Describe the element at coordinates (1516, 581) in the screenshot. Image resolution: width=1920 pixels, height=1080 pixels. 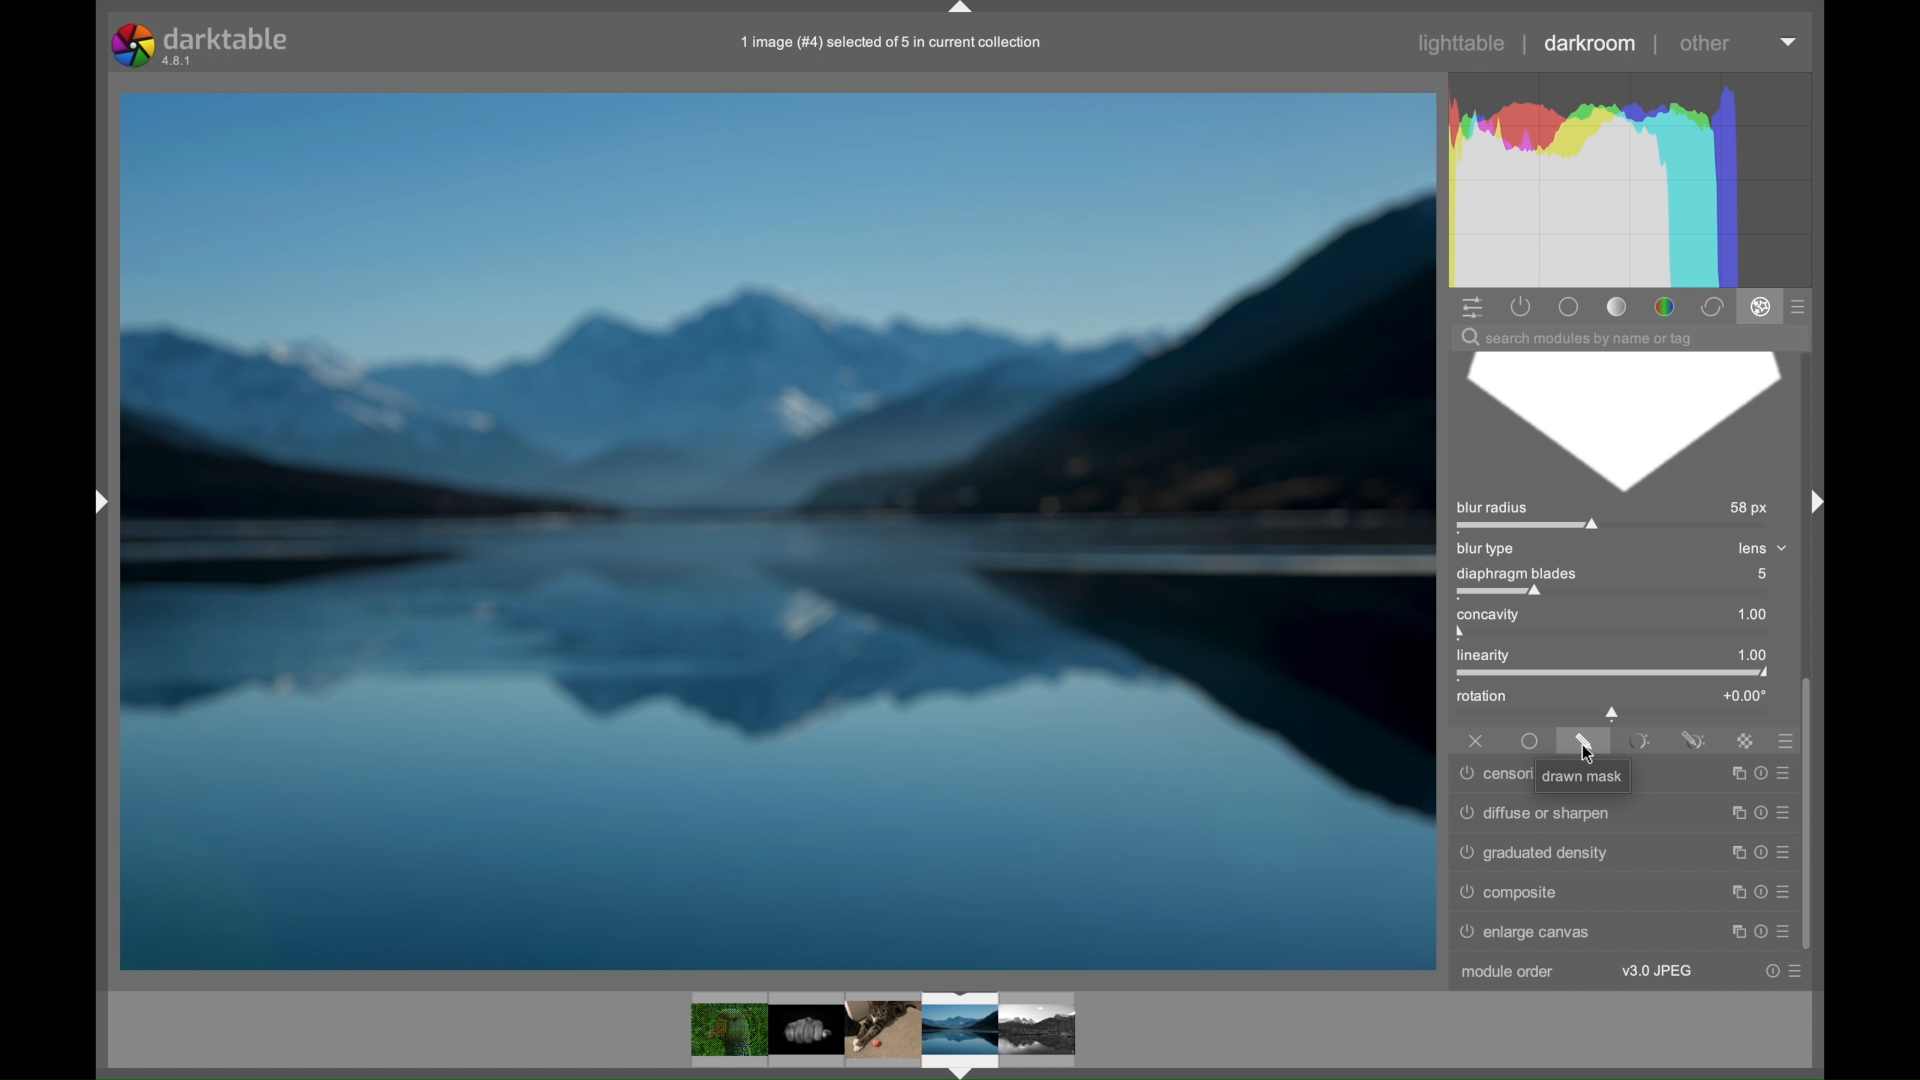
I see `diaphragm blades` at that location.